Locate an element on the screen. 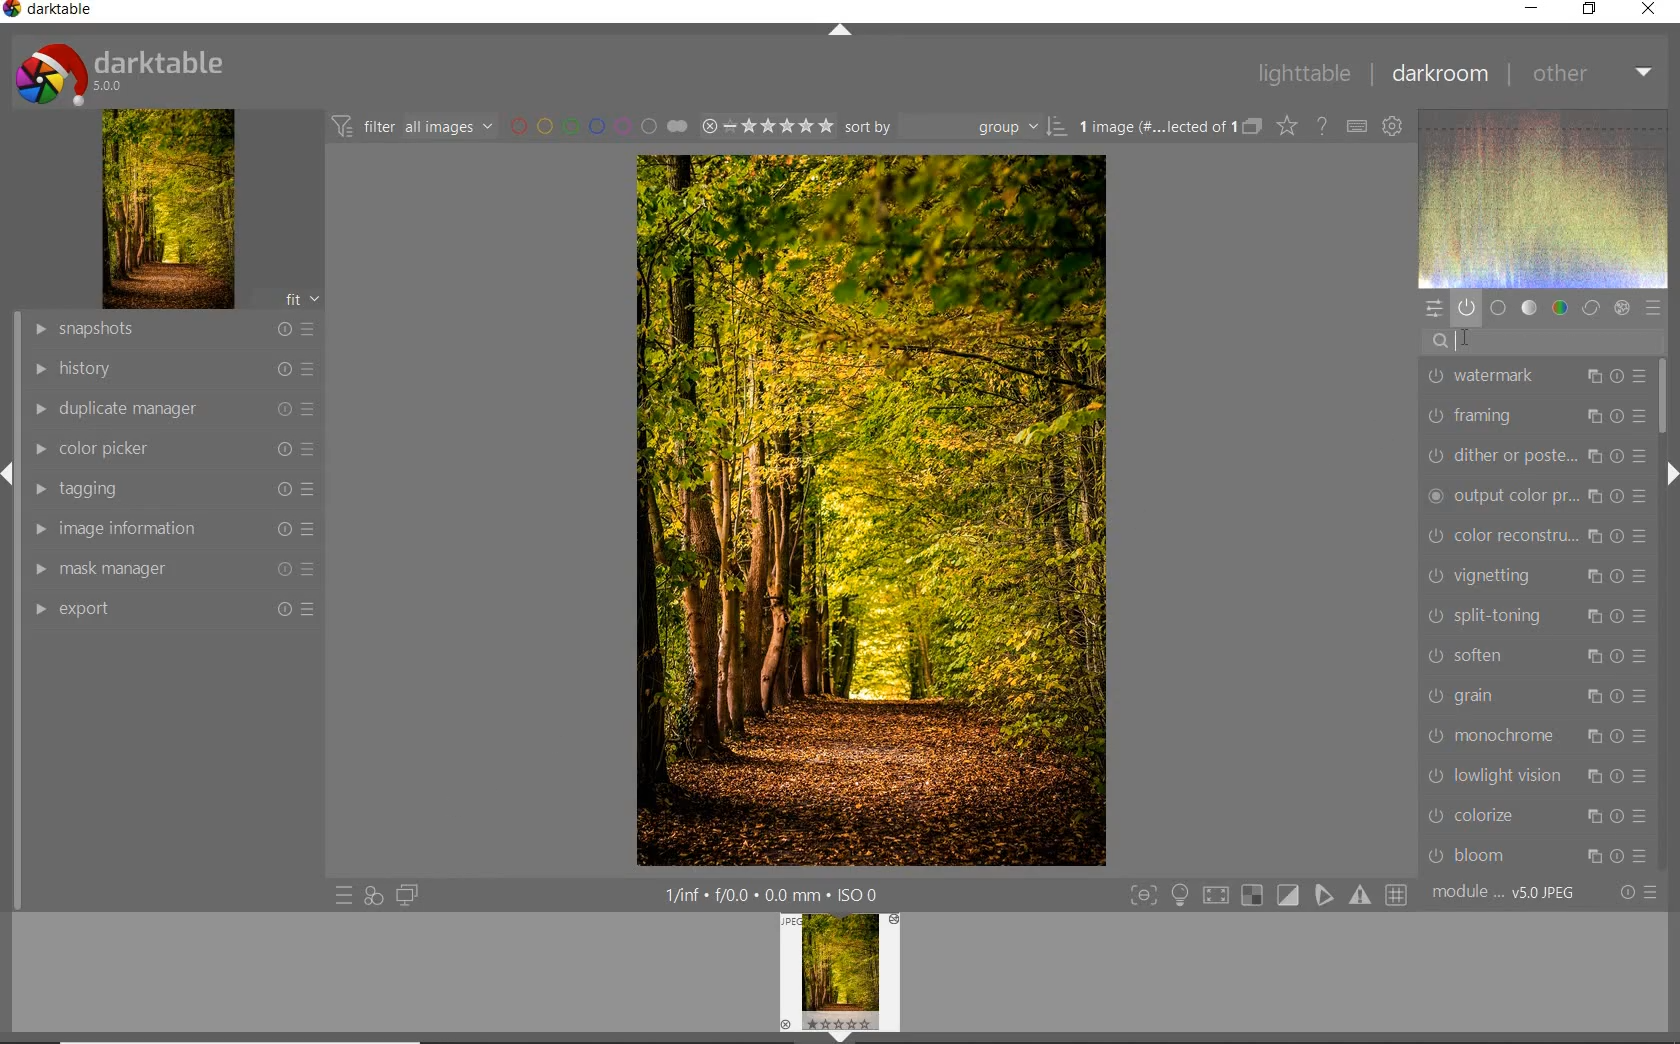 This screenshot has height=1044, width=1680. history is located at coordinates (173, 367).